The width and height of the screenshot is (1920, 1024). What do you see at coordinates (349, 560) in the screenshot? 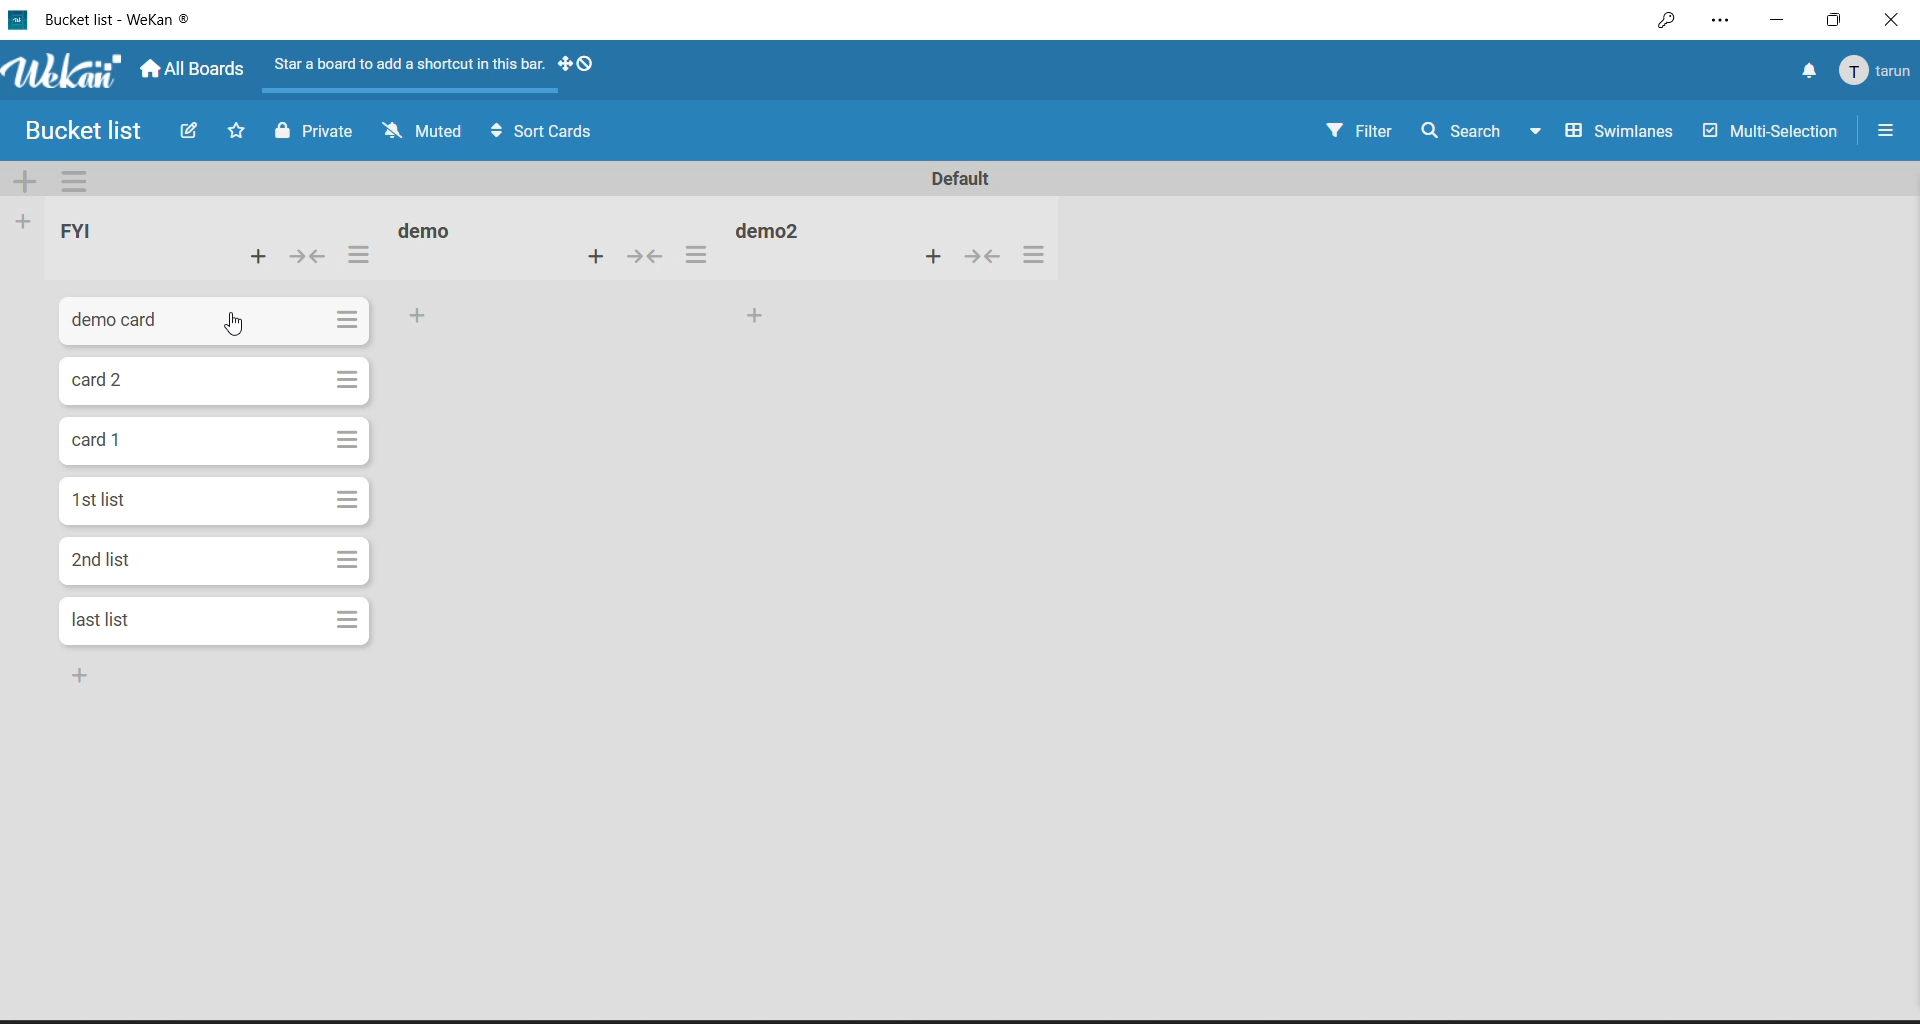
I see `card actions` at bounding box center [349, 560].